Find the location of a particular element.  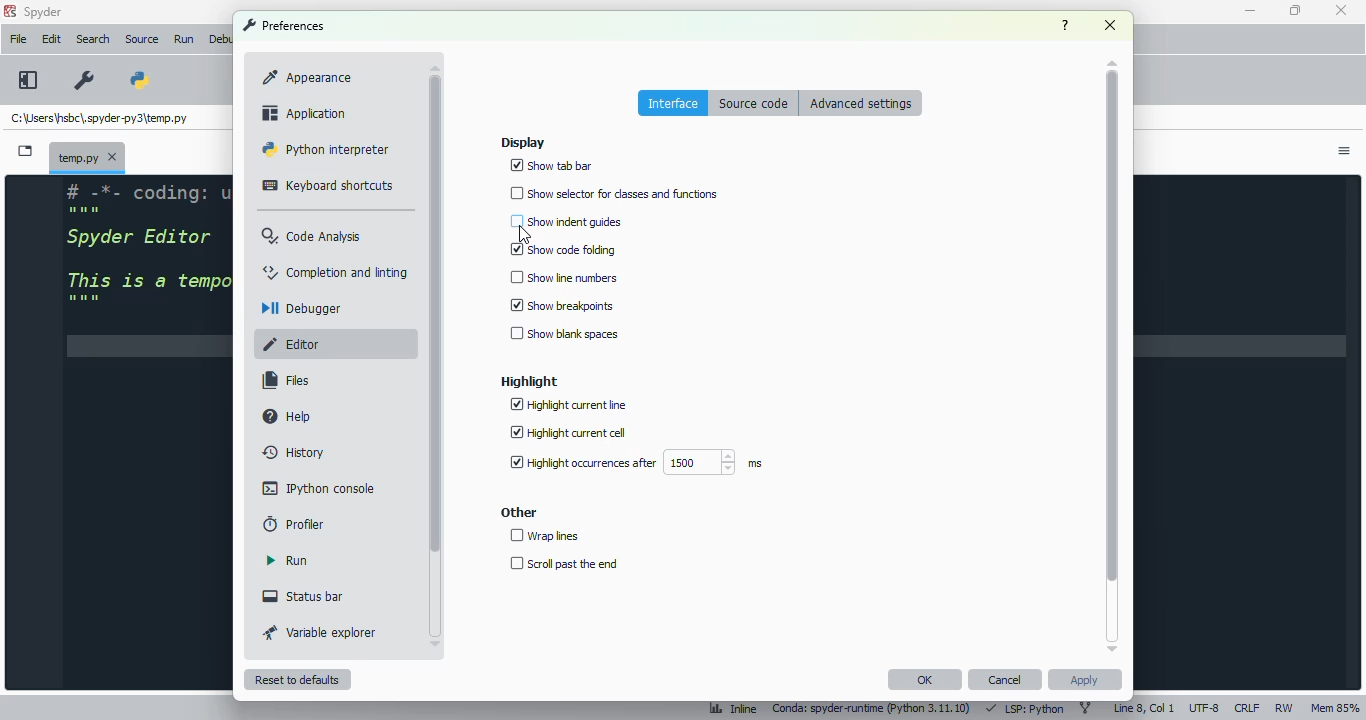

advanced settings is located at coordinates (862, 102).